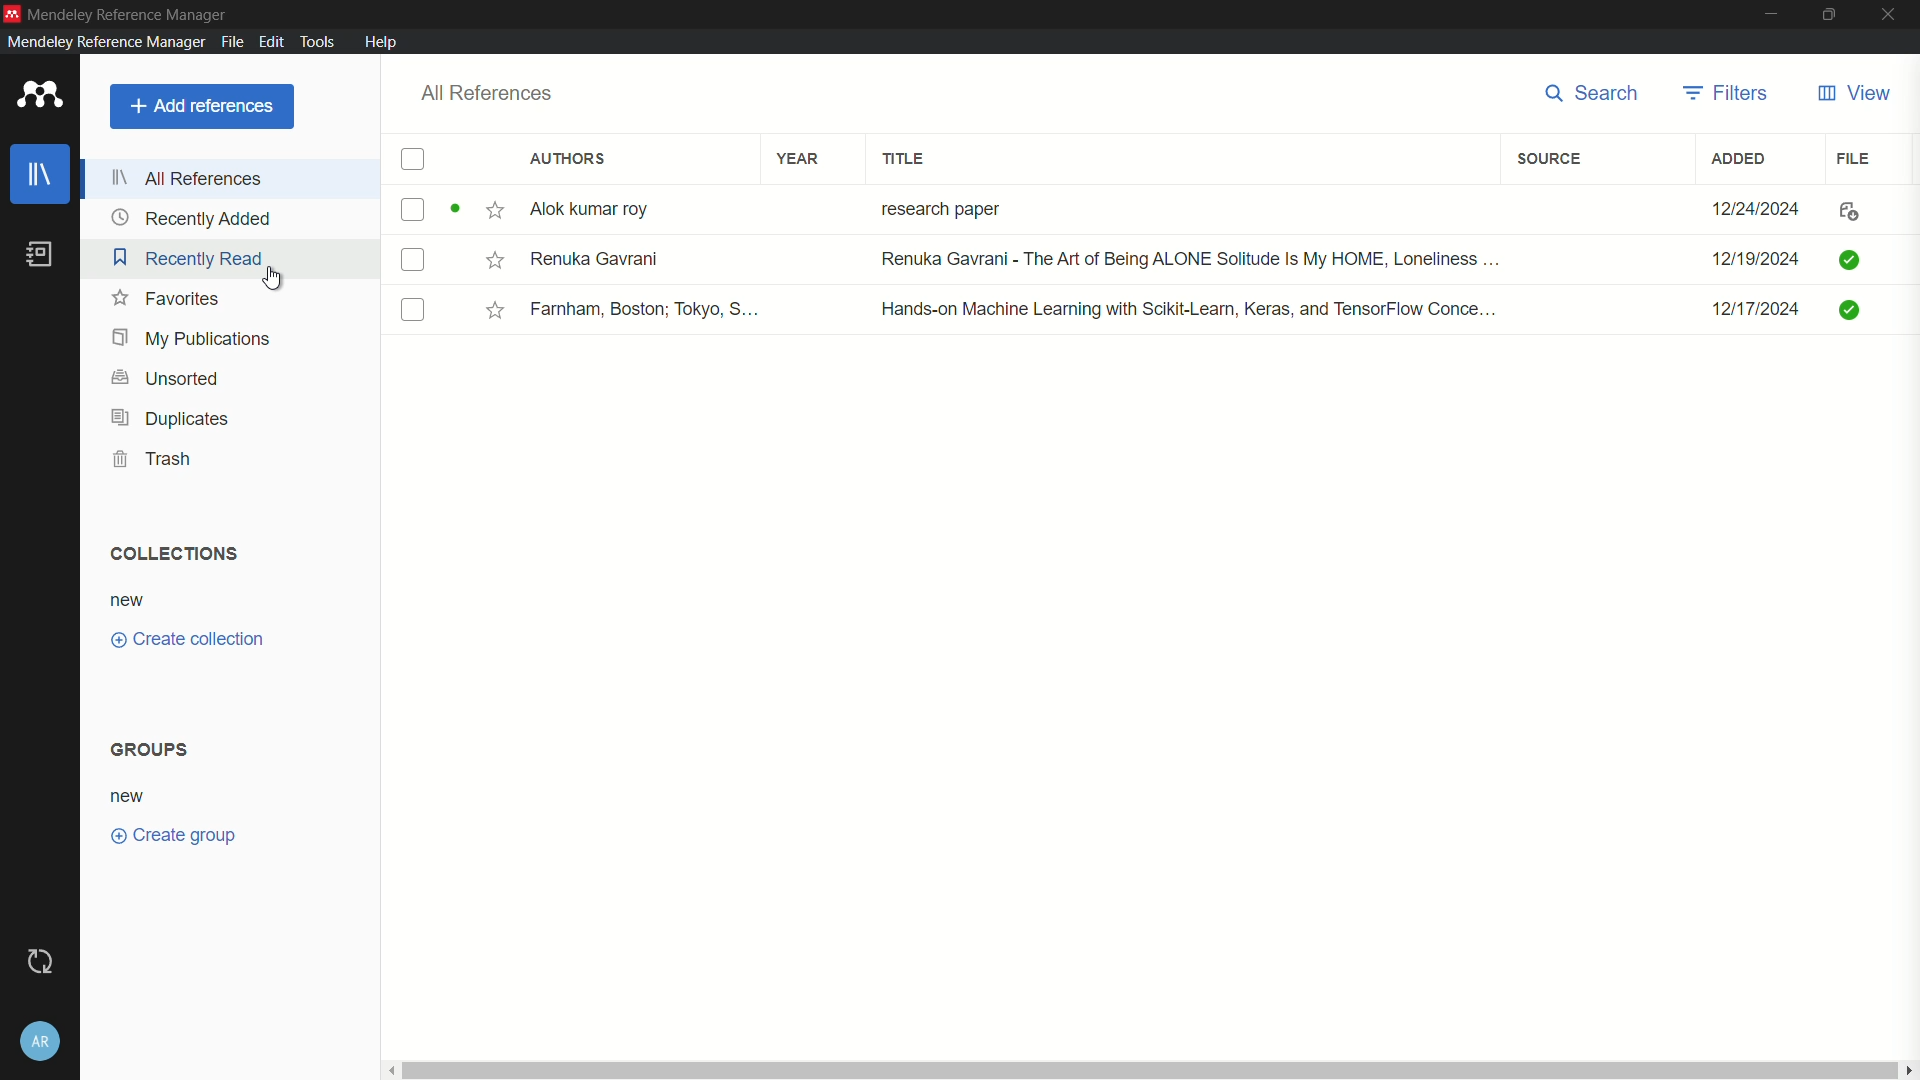 Image resolution: width=1920 pixels, height=1080 pixels. Describe the element at coordinates (40, 1041) in the screenshot. I see `account and help` at that location.